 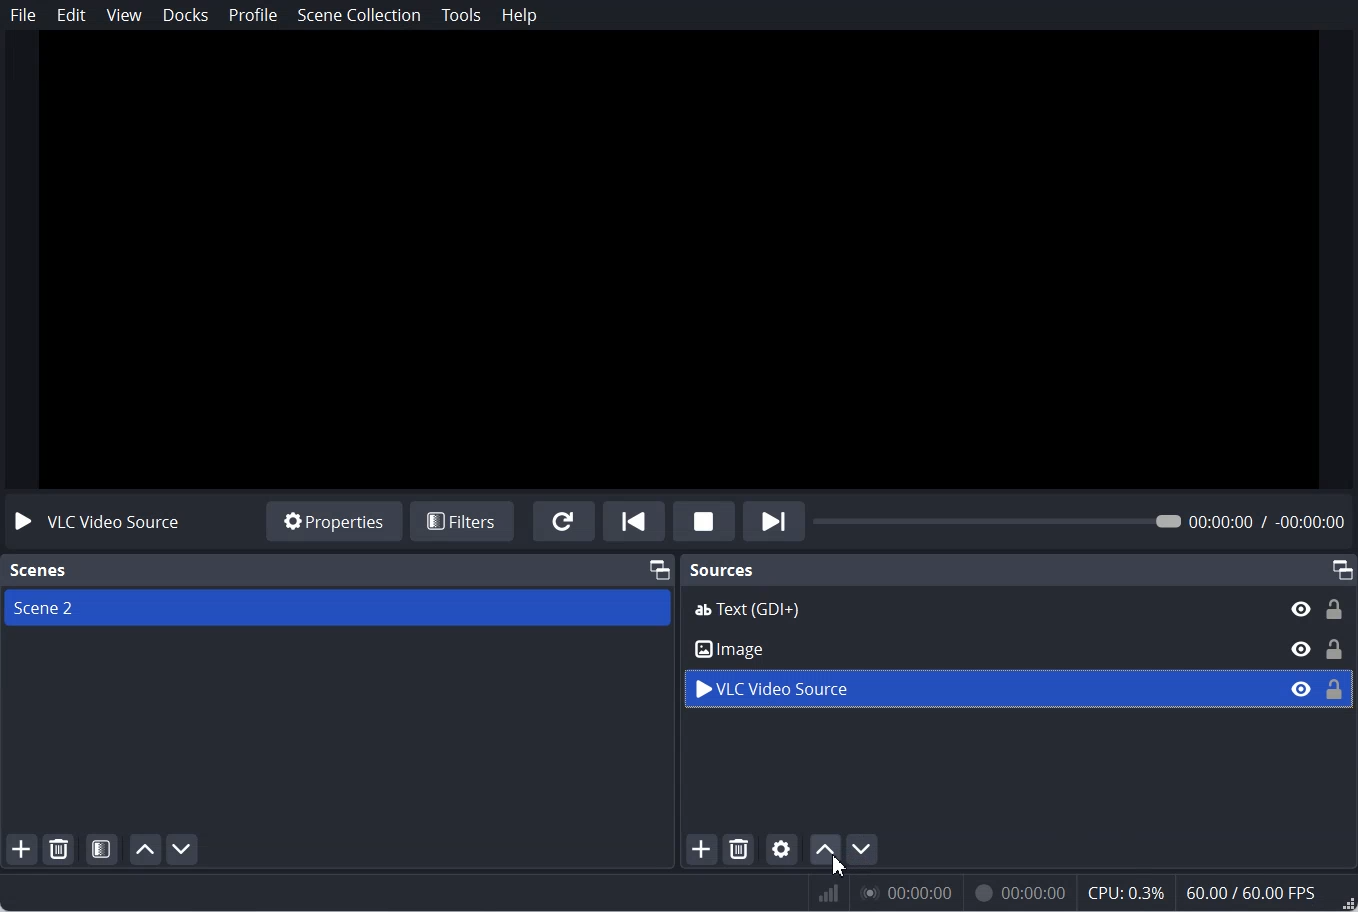 What do you see at coordinates (146, 849) in the screenshot?
I see `Move scene up` at bounding box center [146, 849].